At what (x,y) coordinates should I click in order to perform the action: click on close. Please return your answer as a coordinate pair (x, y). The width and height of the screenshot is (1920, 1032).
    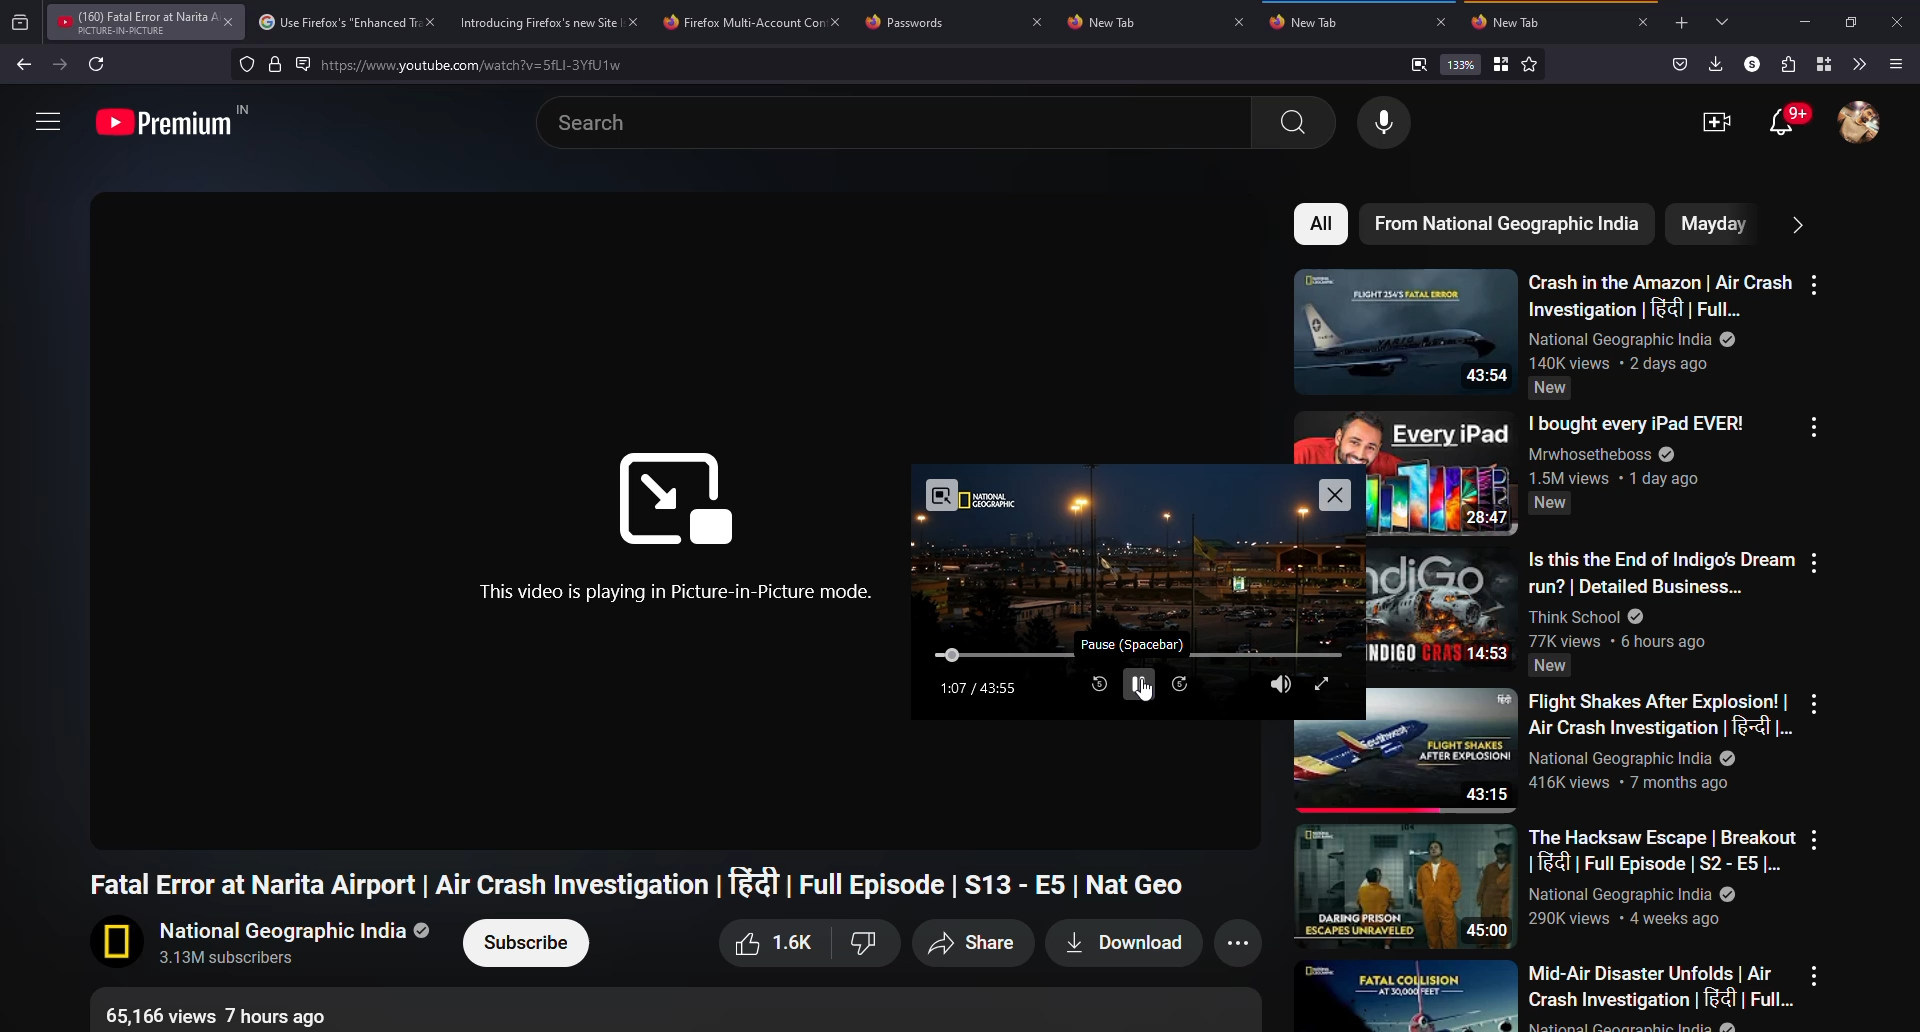
    Looking at the image, I should click on (838, 18).